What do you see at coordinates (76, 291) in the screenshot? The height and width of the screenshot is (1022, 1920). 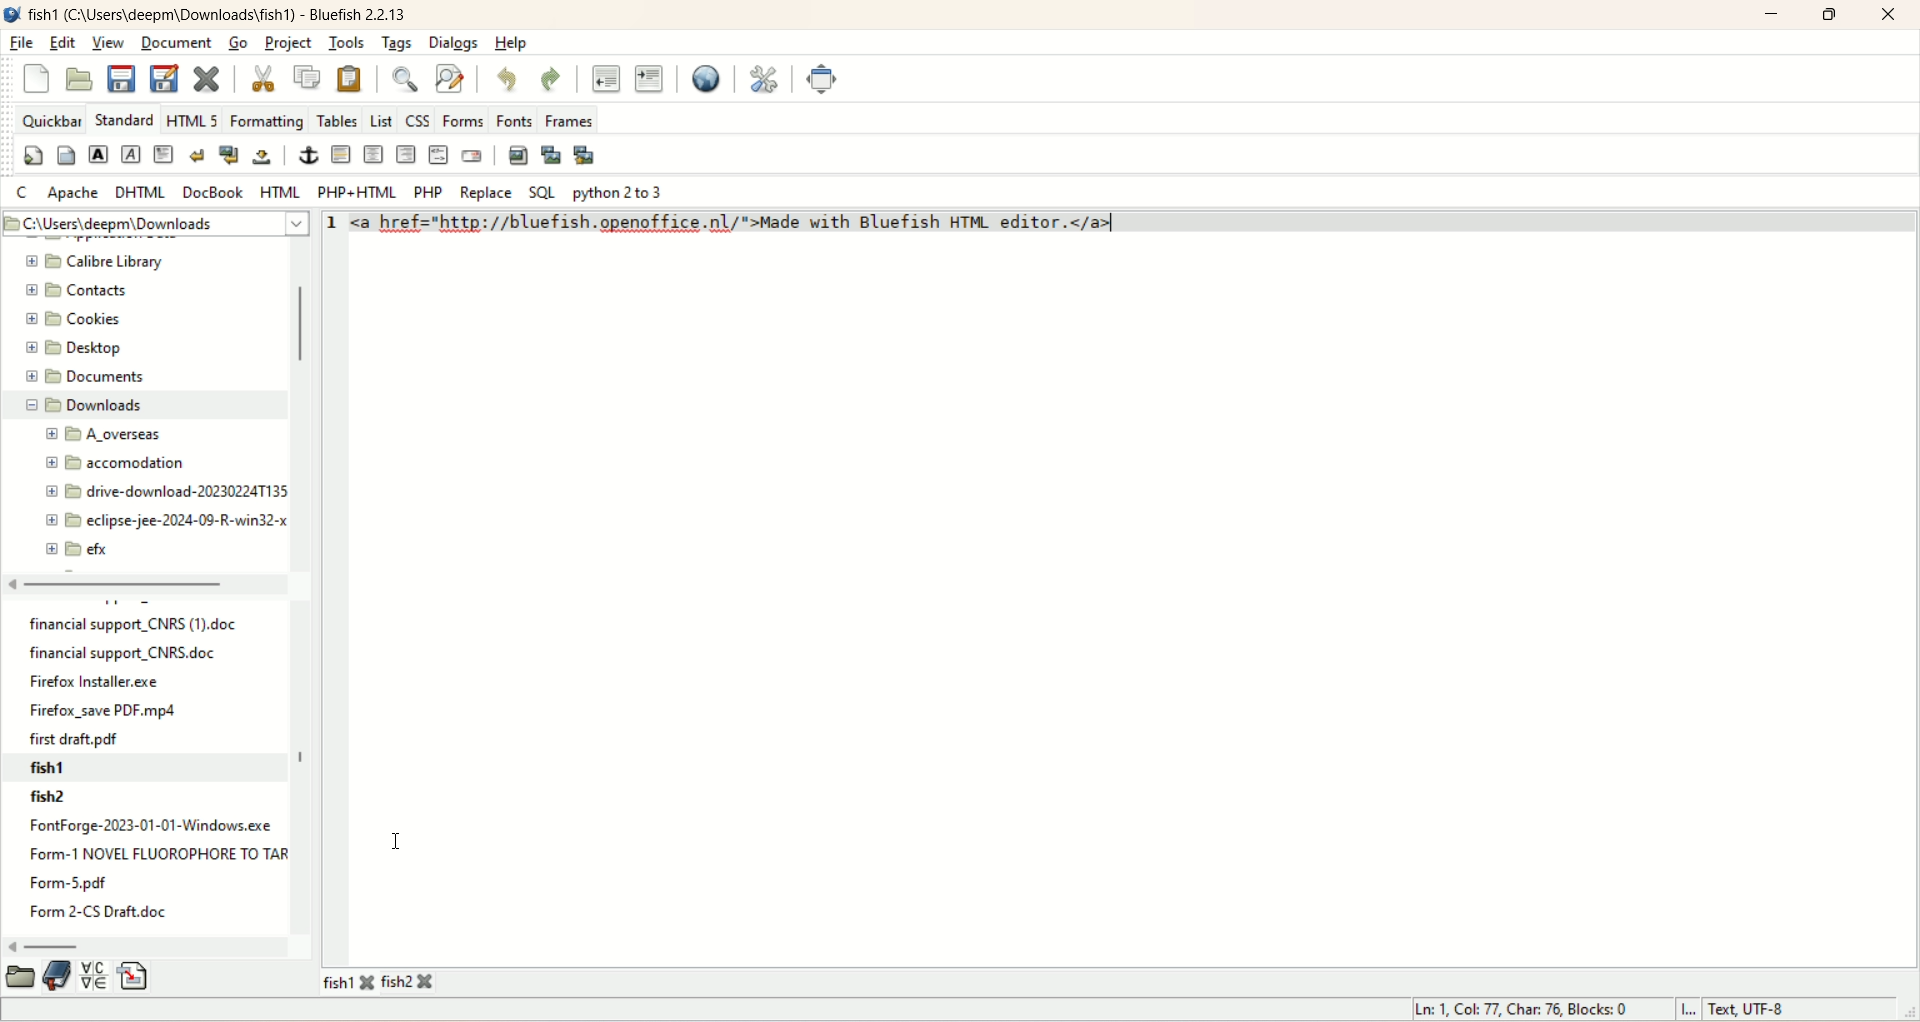 I see `contacts` at bounding box center [76, 291].